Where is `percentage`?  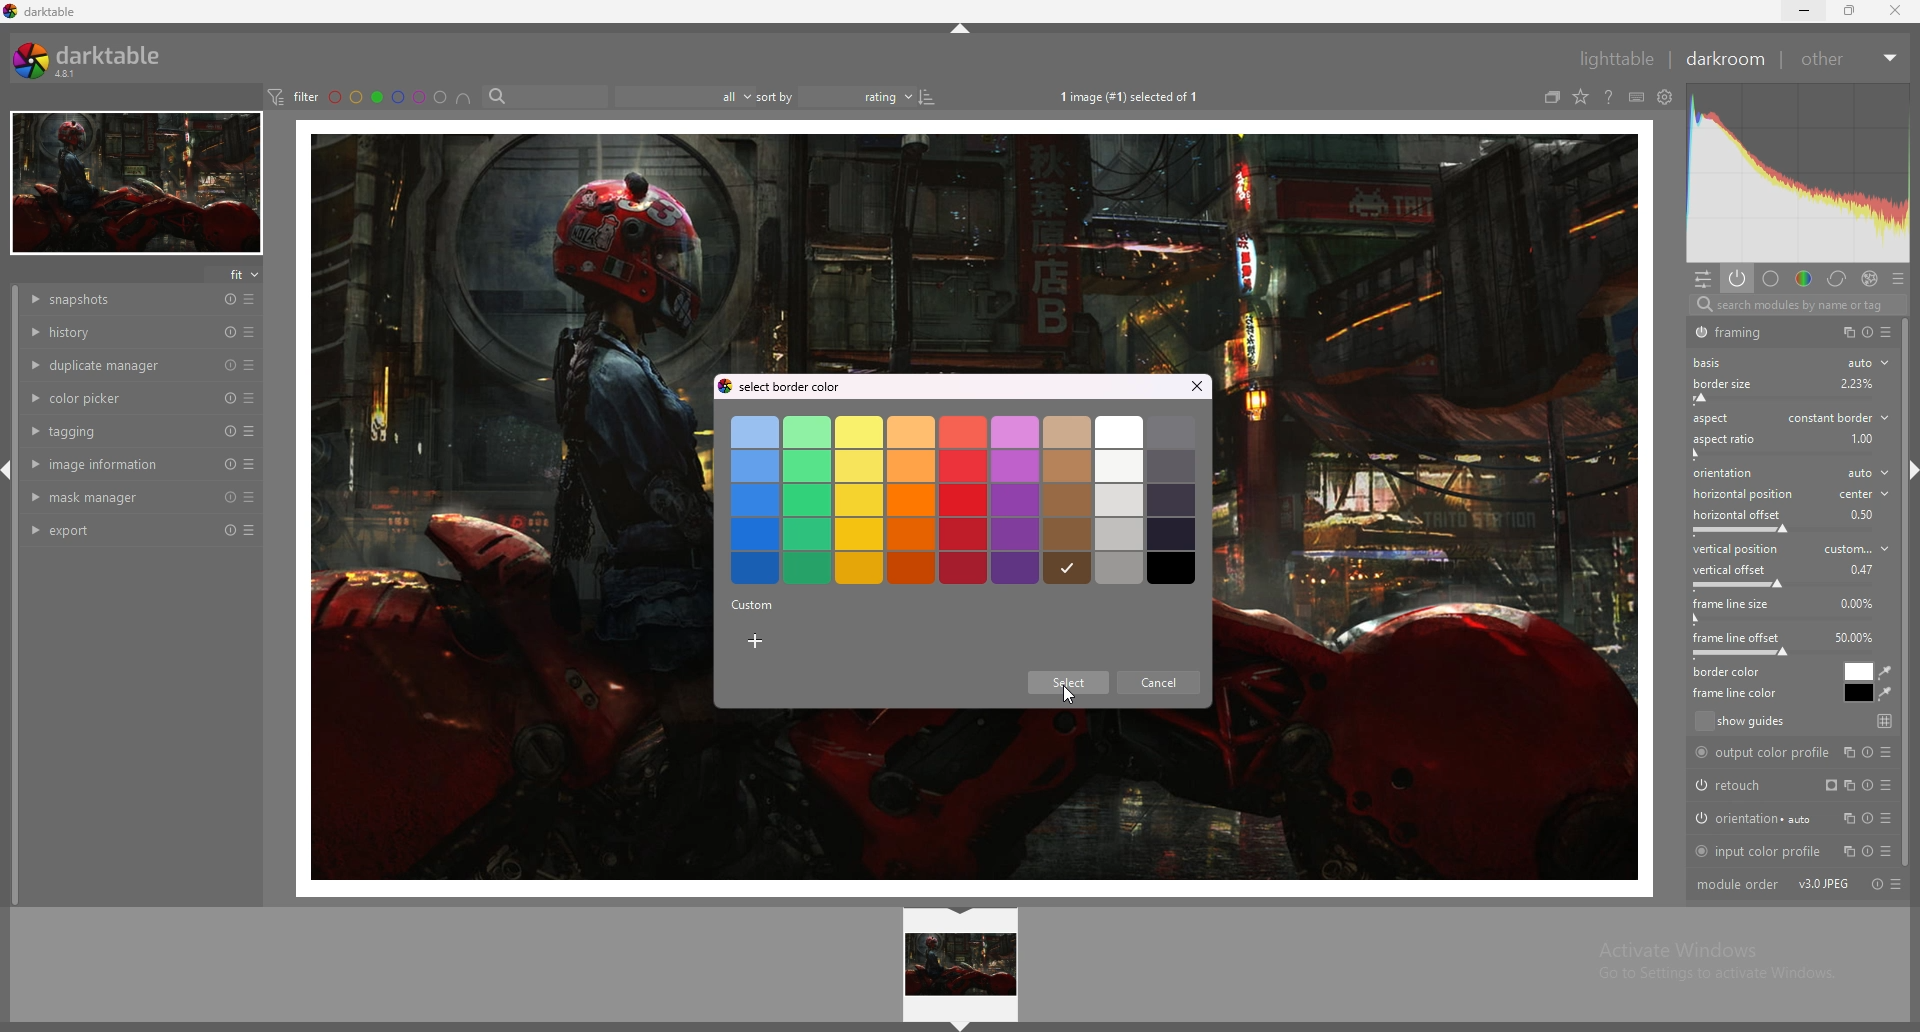 percentage is located at coordinates (1862, 568).